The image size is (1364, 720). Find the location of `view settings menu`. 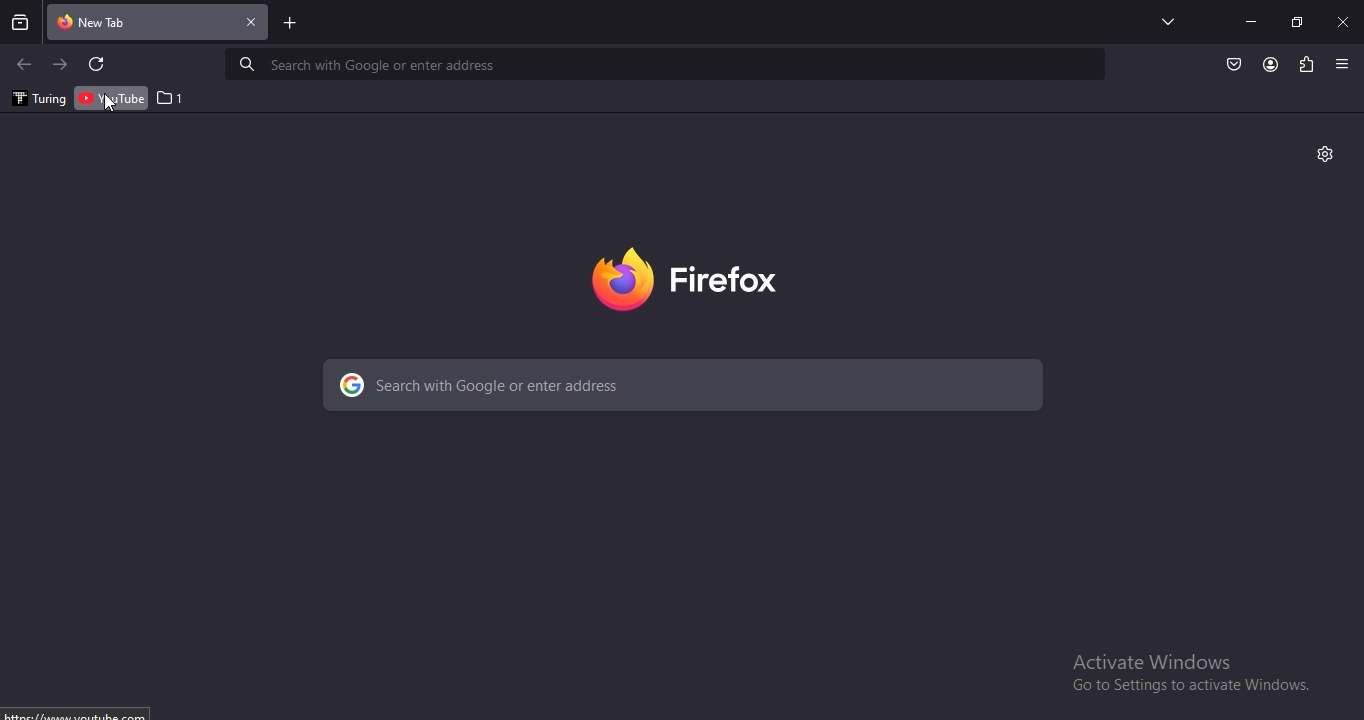

view settings menu is located at coordinates (1343, 63).